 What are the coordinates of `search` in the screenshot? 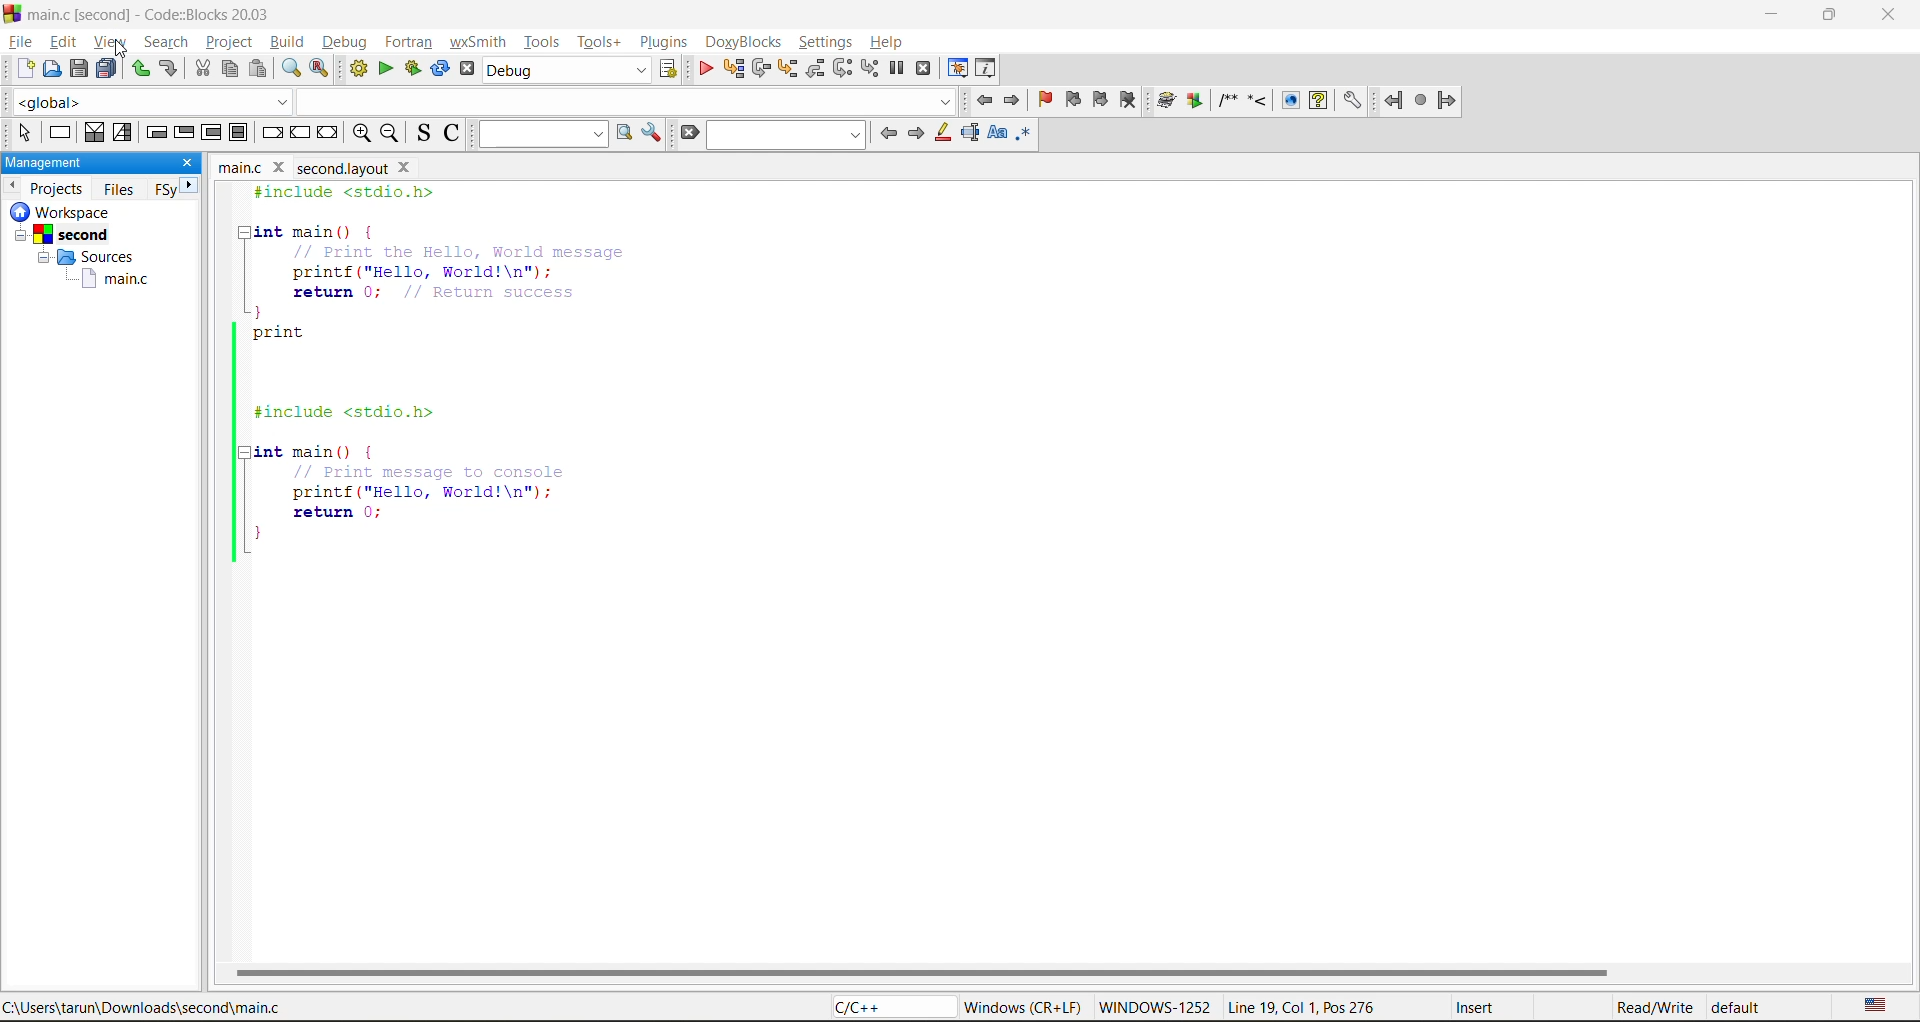 It's located at (784, 137).